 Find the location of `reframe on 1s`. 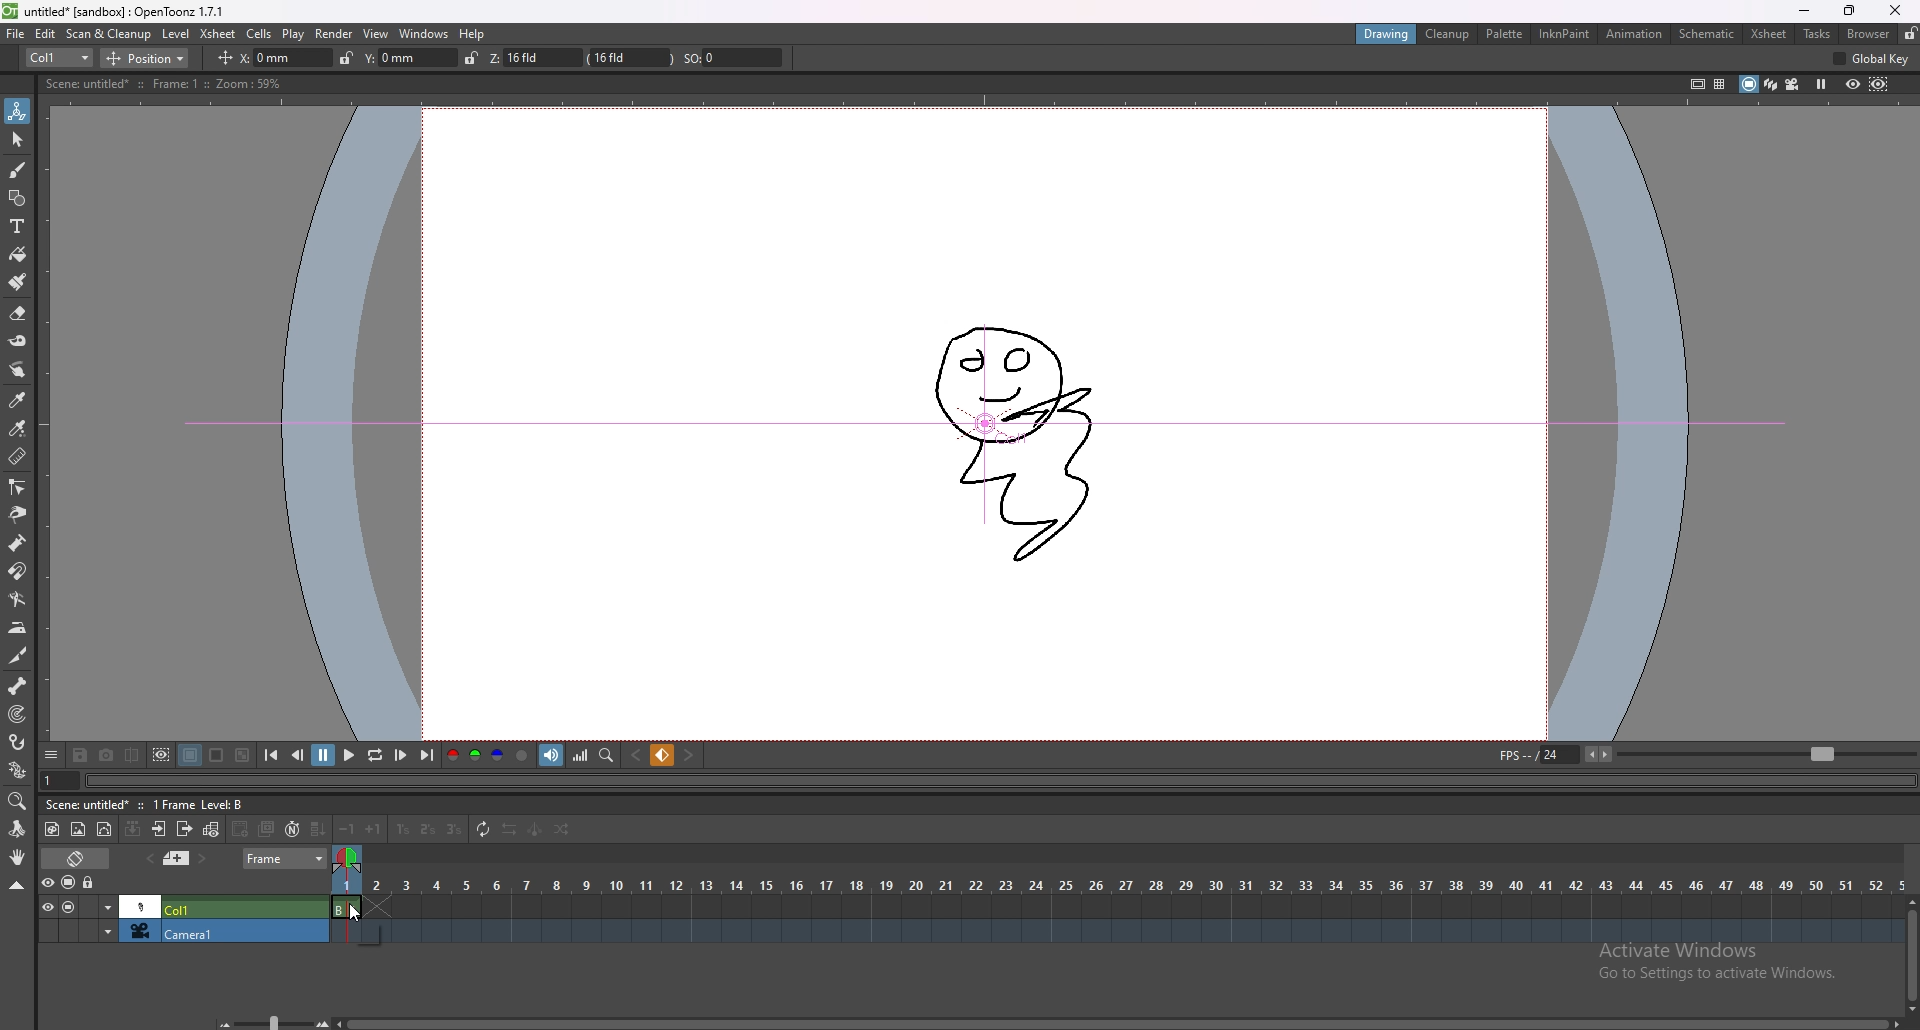

reframe on 1s is located at coordinates (403, 830).